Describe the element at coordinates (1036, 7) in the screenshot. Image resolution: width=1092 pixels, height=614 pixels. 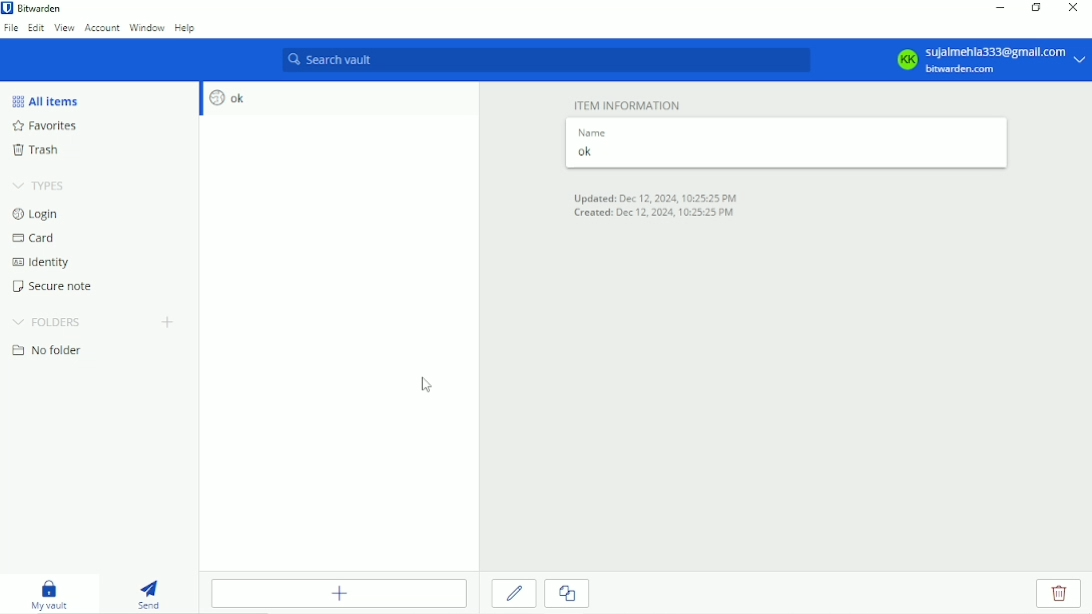
I see `Restore down` at that location.